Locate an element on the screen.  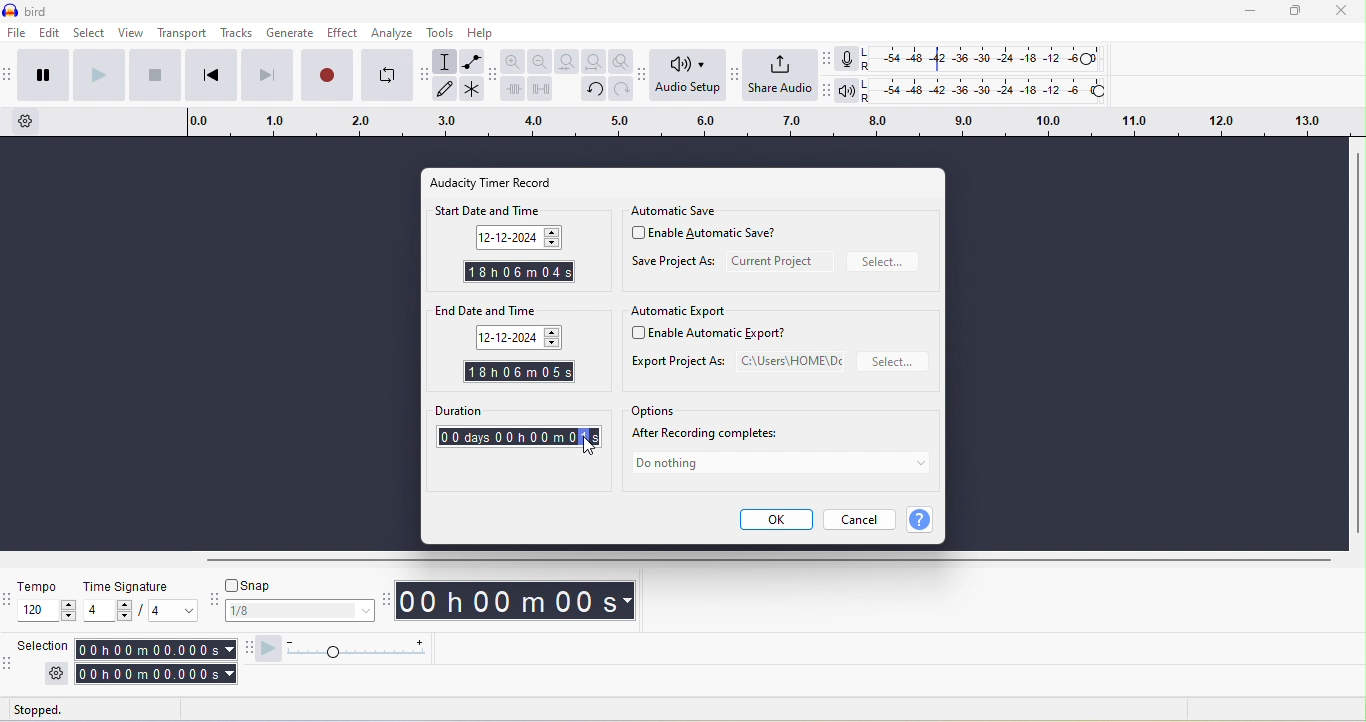
horizontal scroll bar is located at coordinates (765, 562).